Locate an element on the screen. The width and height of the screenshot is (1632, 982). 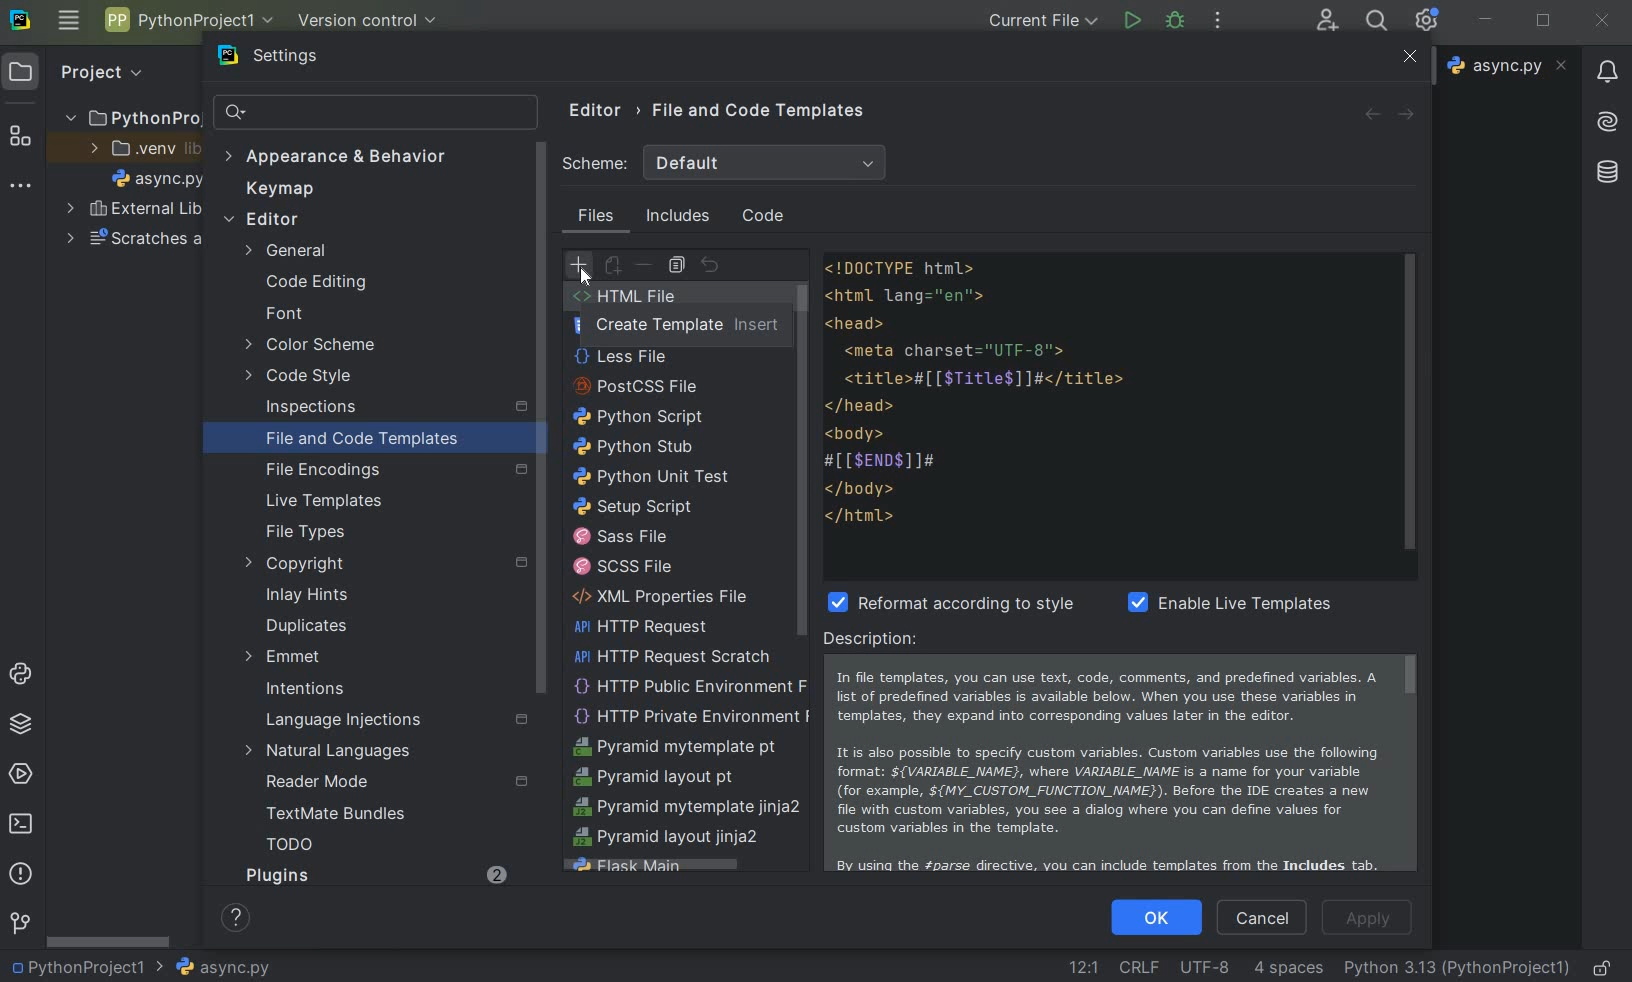
problems is located at coordinates (20, 872).